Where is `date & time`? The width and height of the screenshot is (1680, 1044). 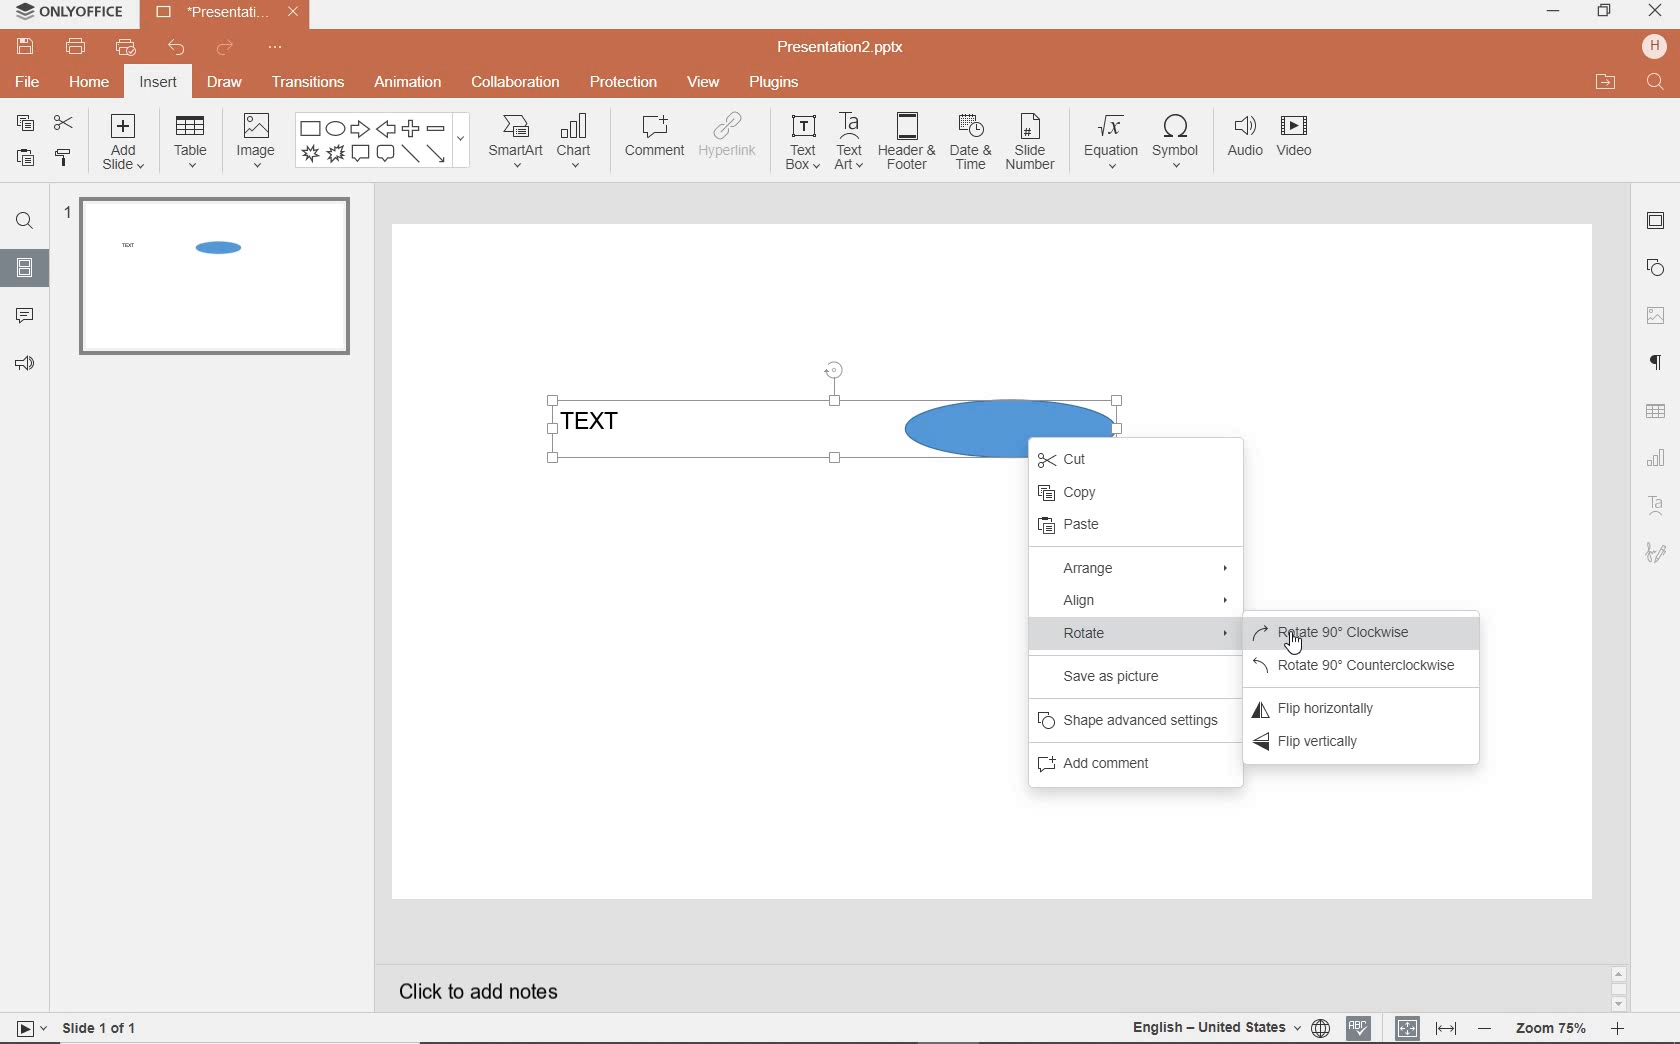
date & time is located at coordinates (968, 147).